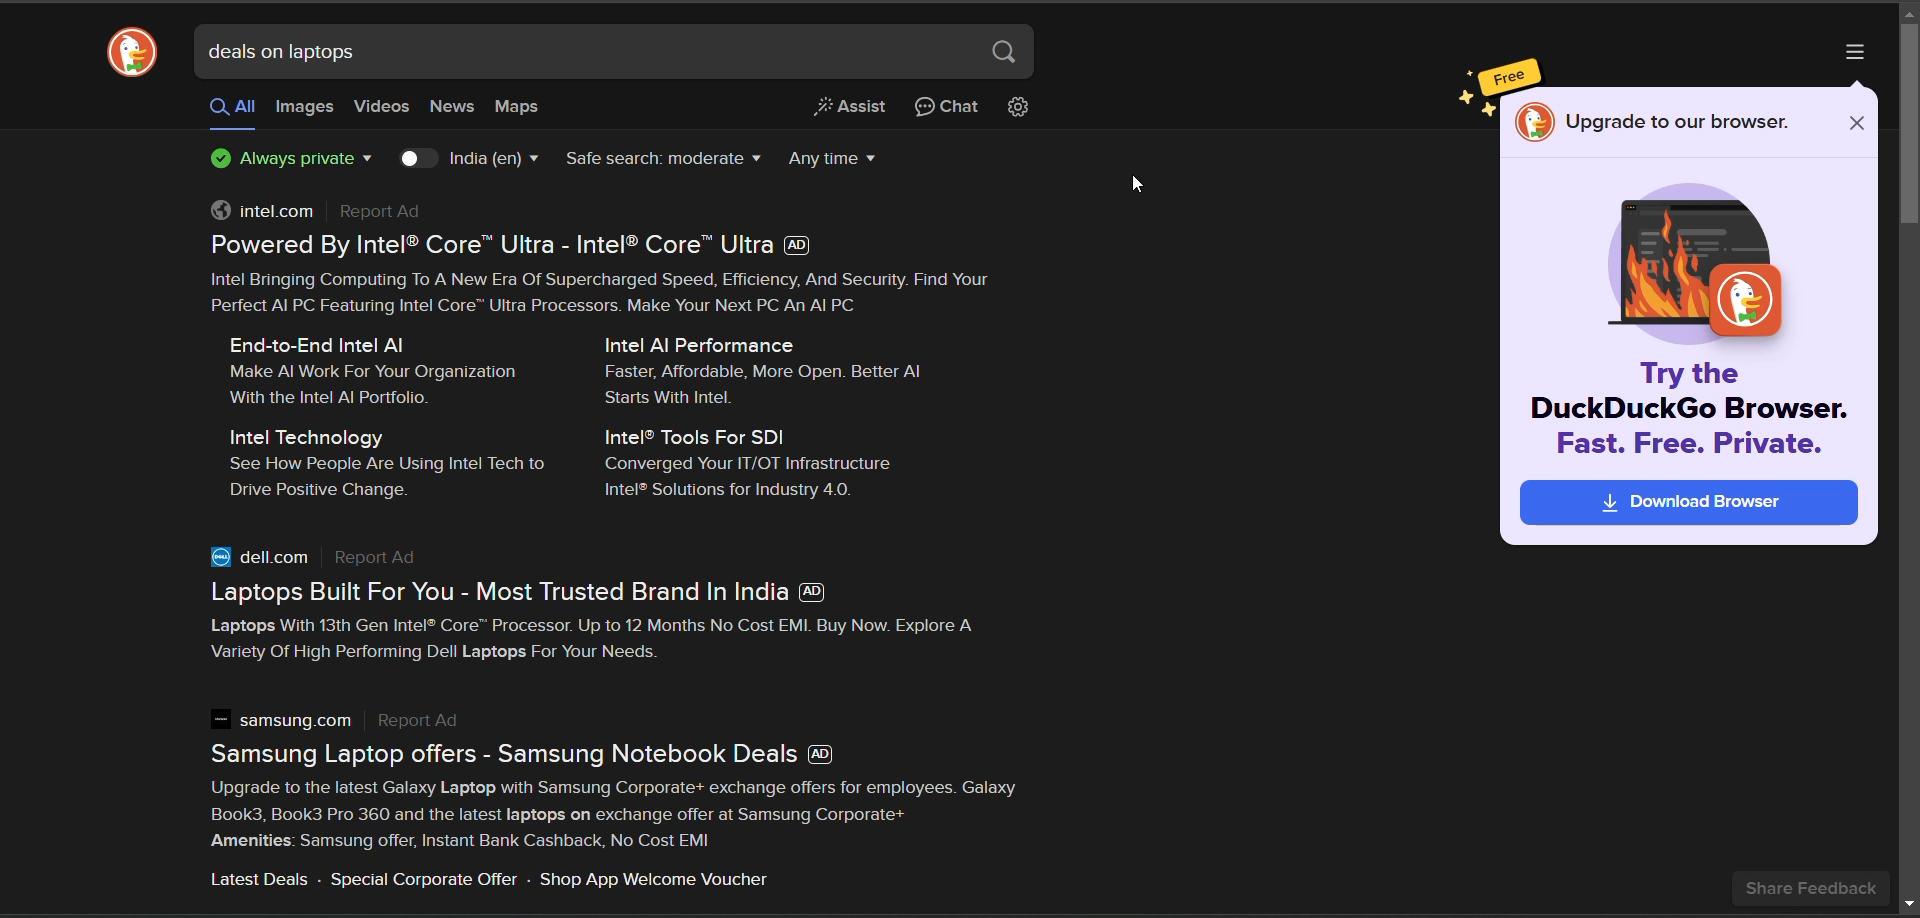 This screenshot has height=918, width=1920. I want to click on Laptops Built For You - Most Trusted Brand In India
Laptops With 13th Gen Intel® Core™ Processor. Up to 12 Months No Cost EMI. Buy Now. Explore A
Variety Of High Performing Dell Laptops For Your Needs., so click(612, 624).